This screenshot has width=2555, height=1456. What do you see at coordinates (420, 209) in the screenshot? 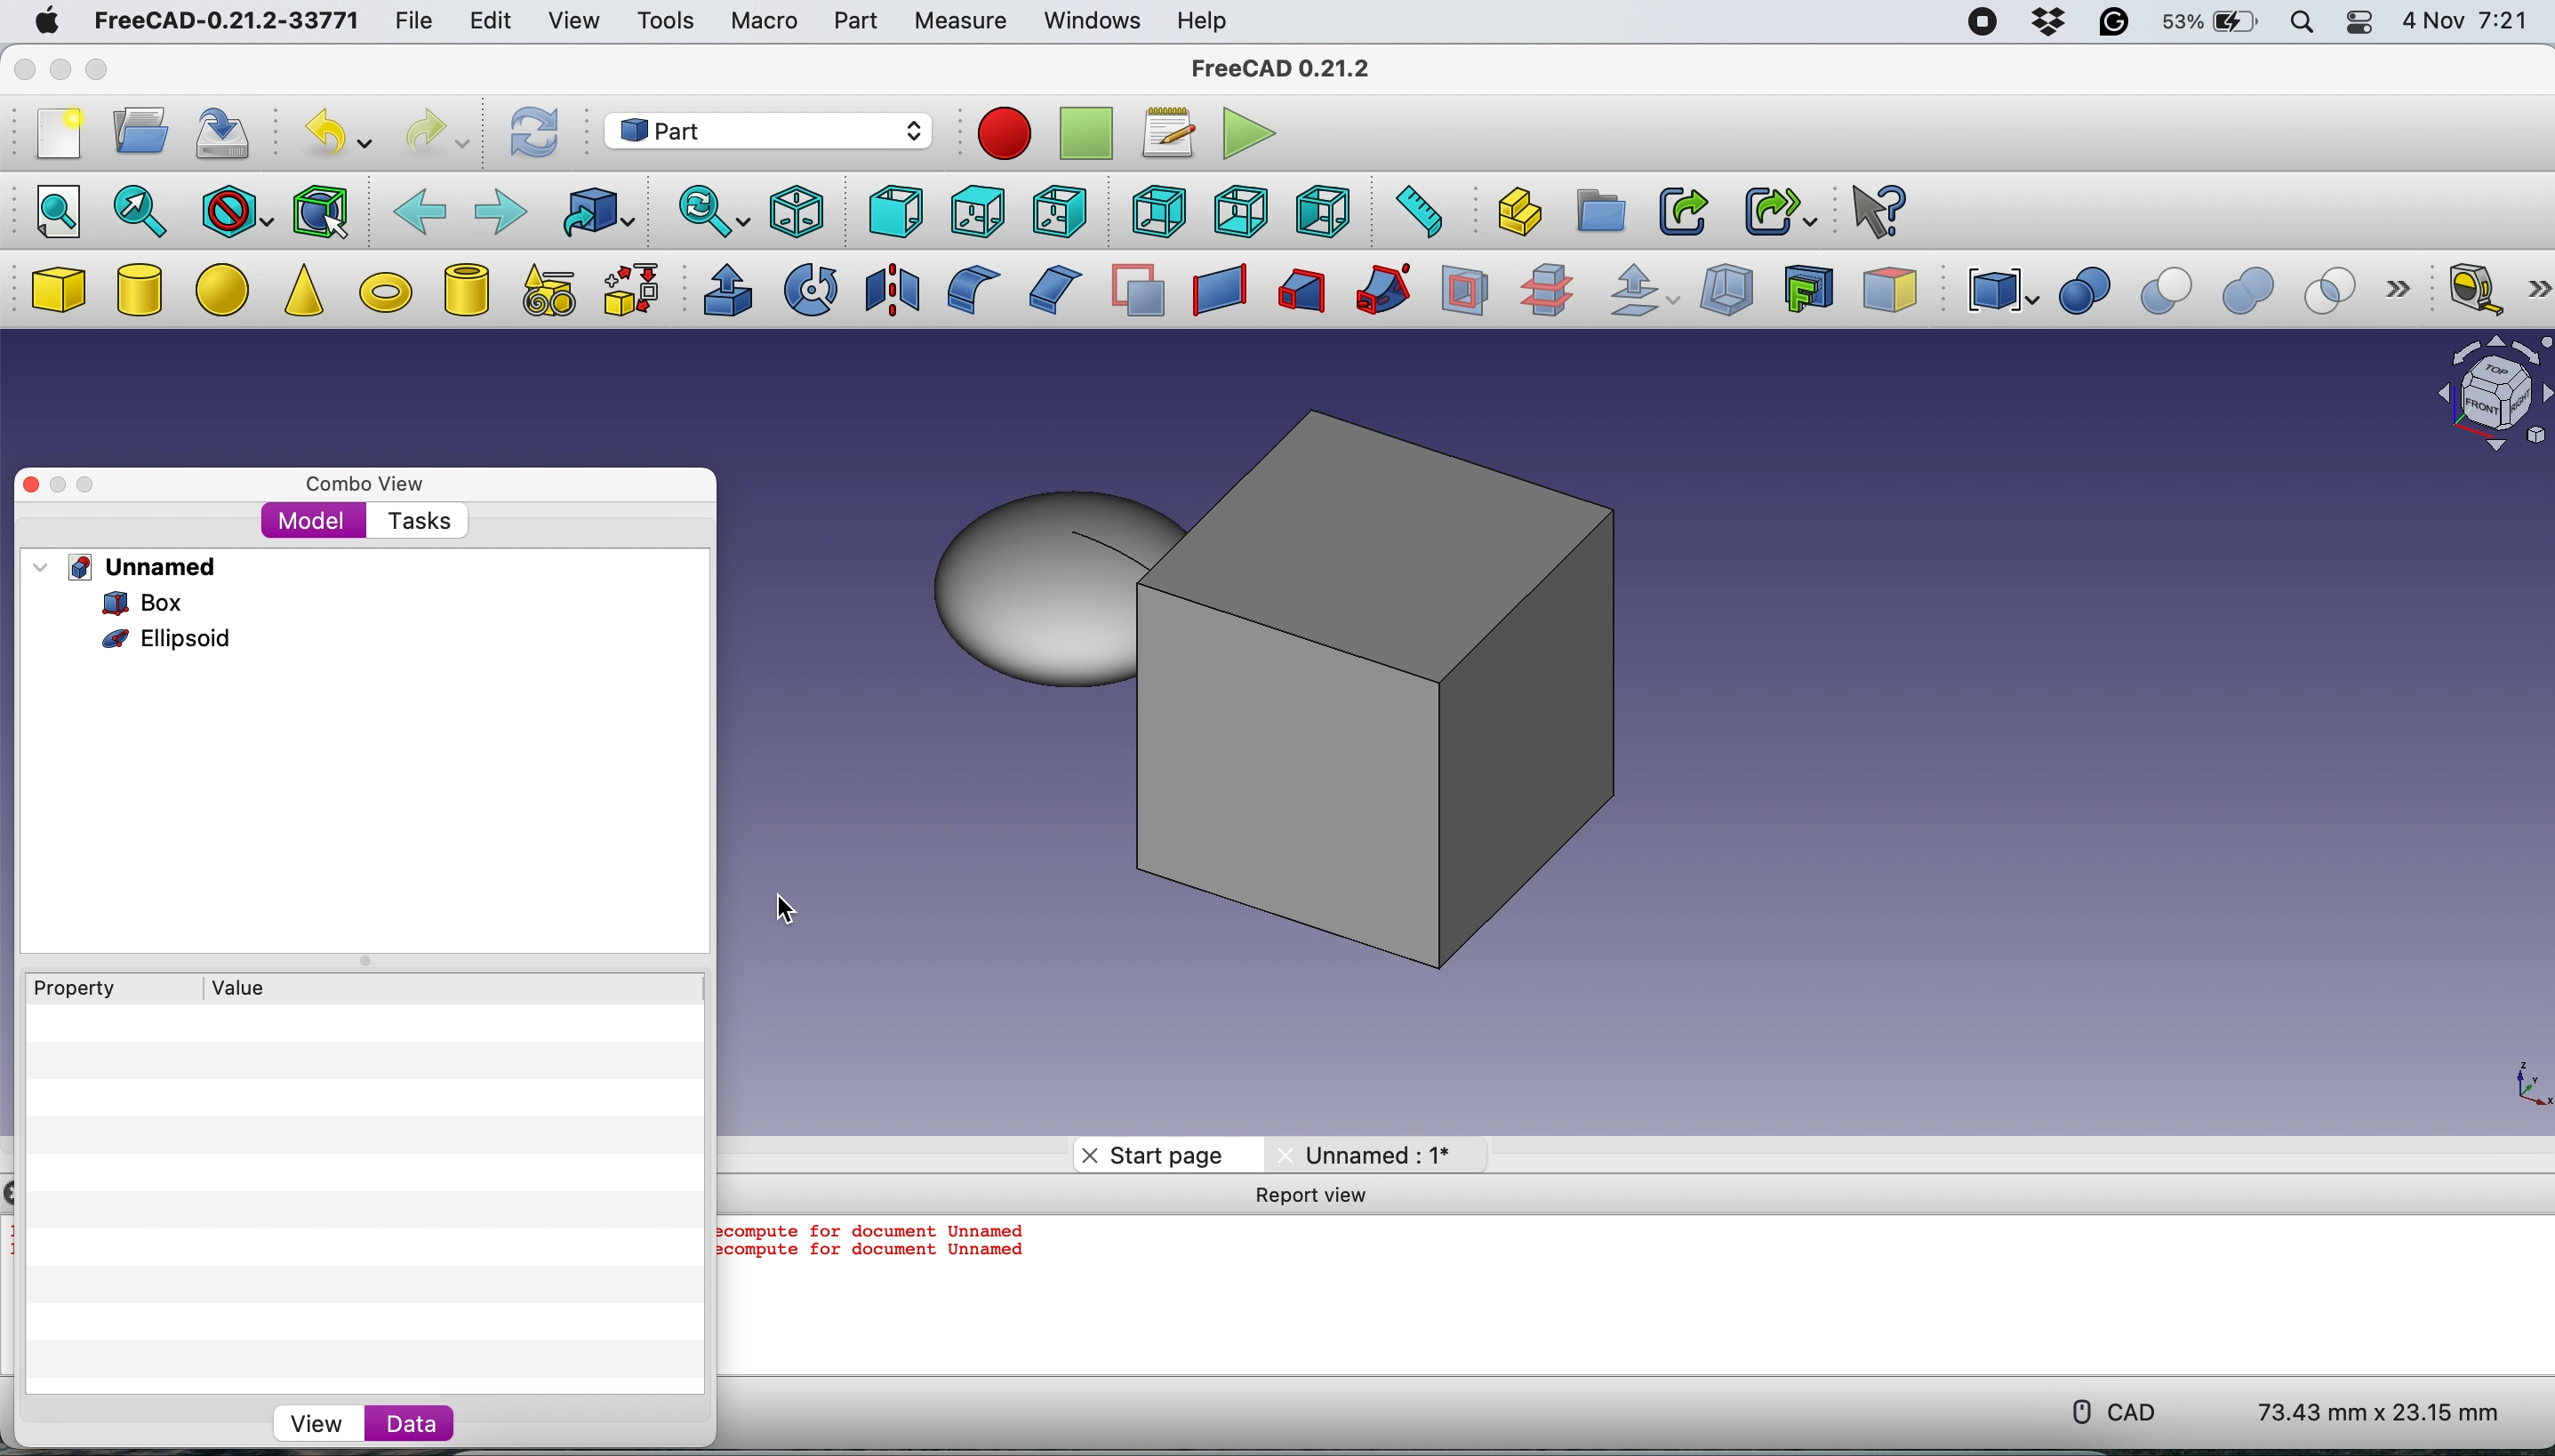
I see `backward` at bounding box center [420, 209].